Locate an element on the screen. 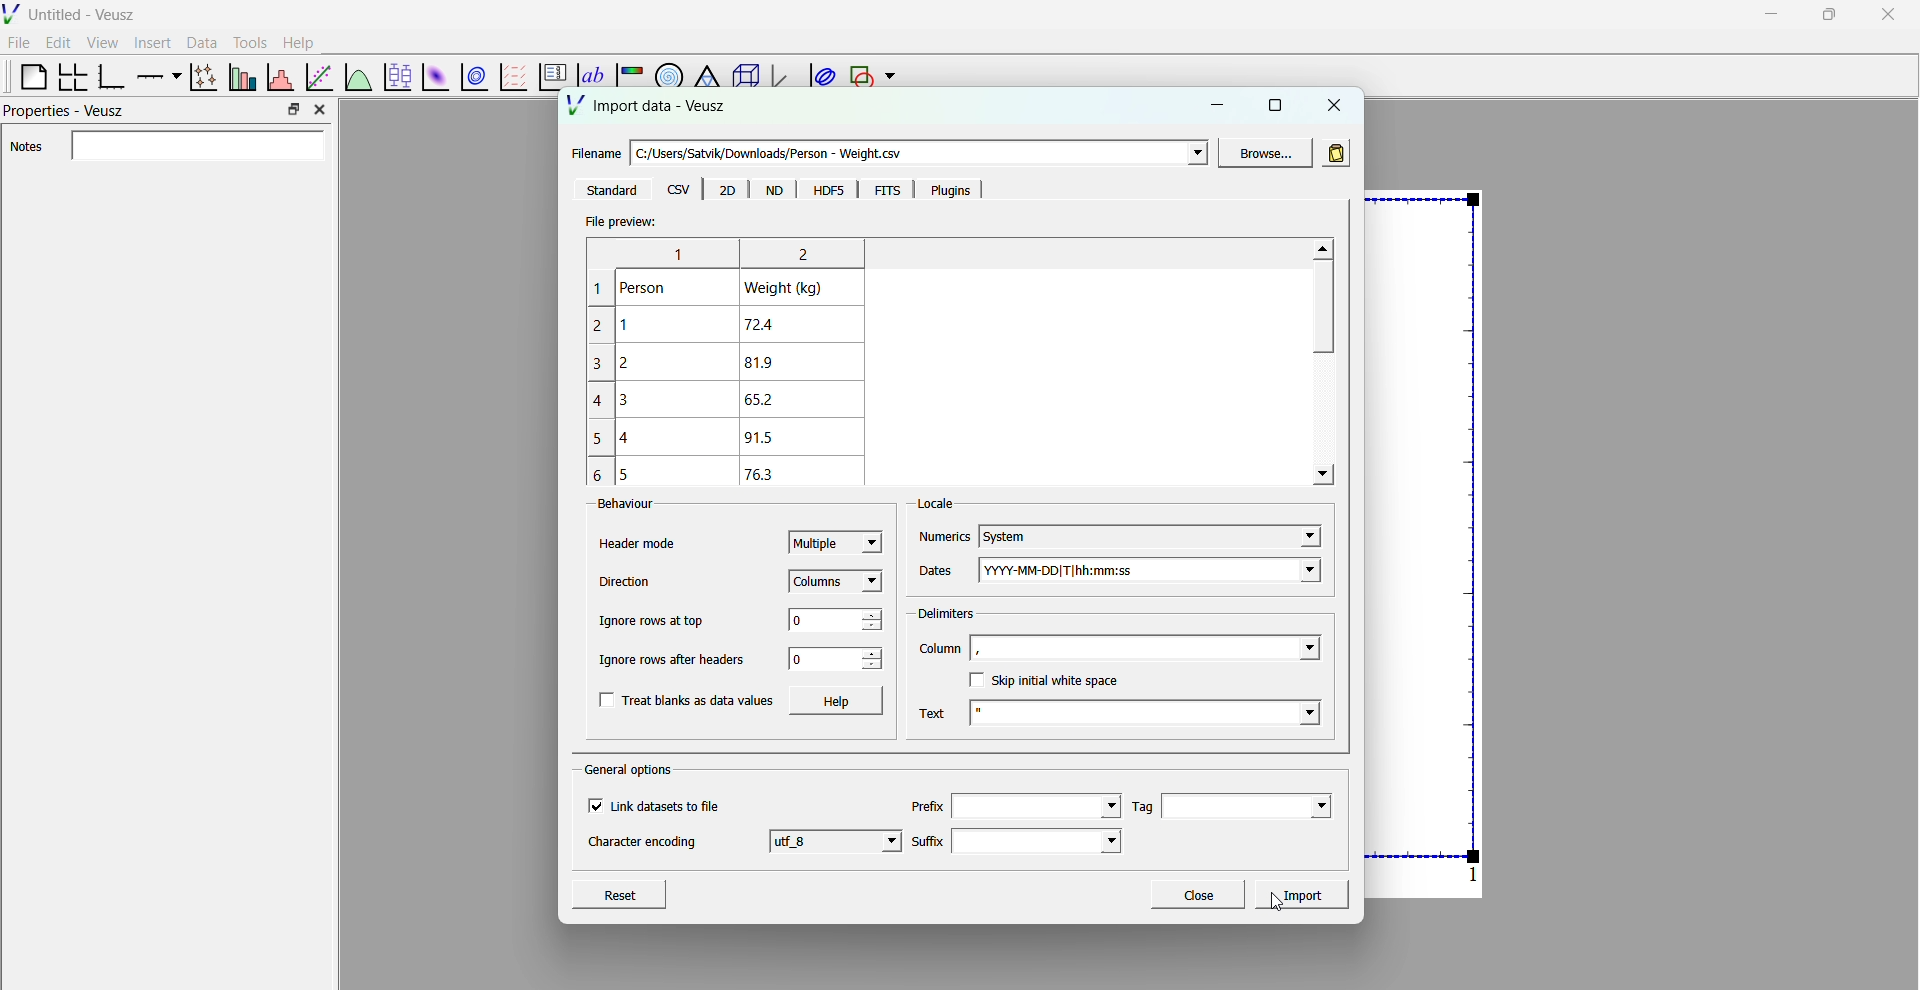  Text is located at coordinates (937, 708).